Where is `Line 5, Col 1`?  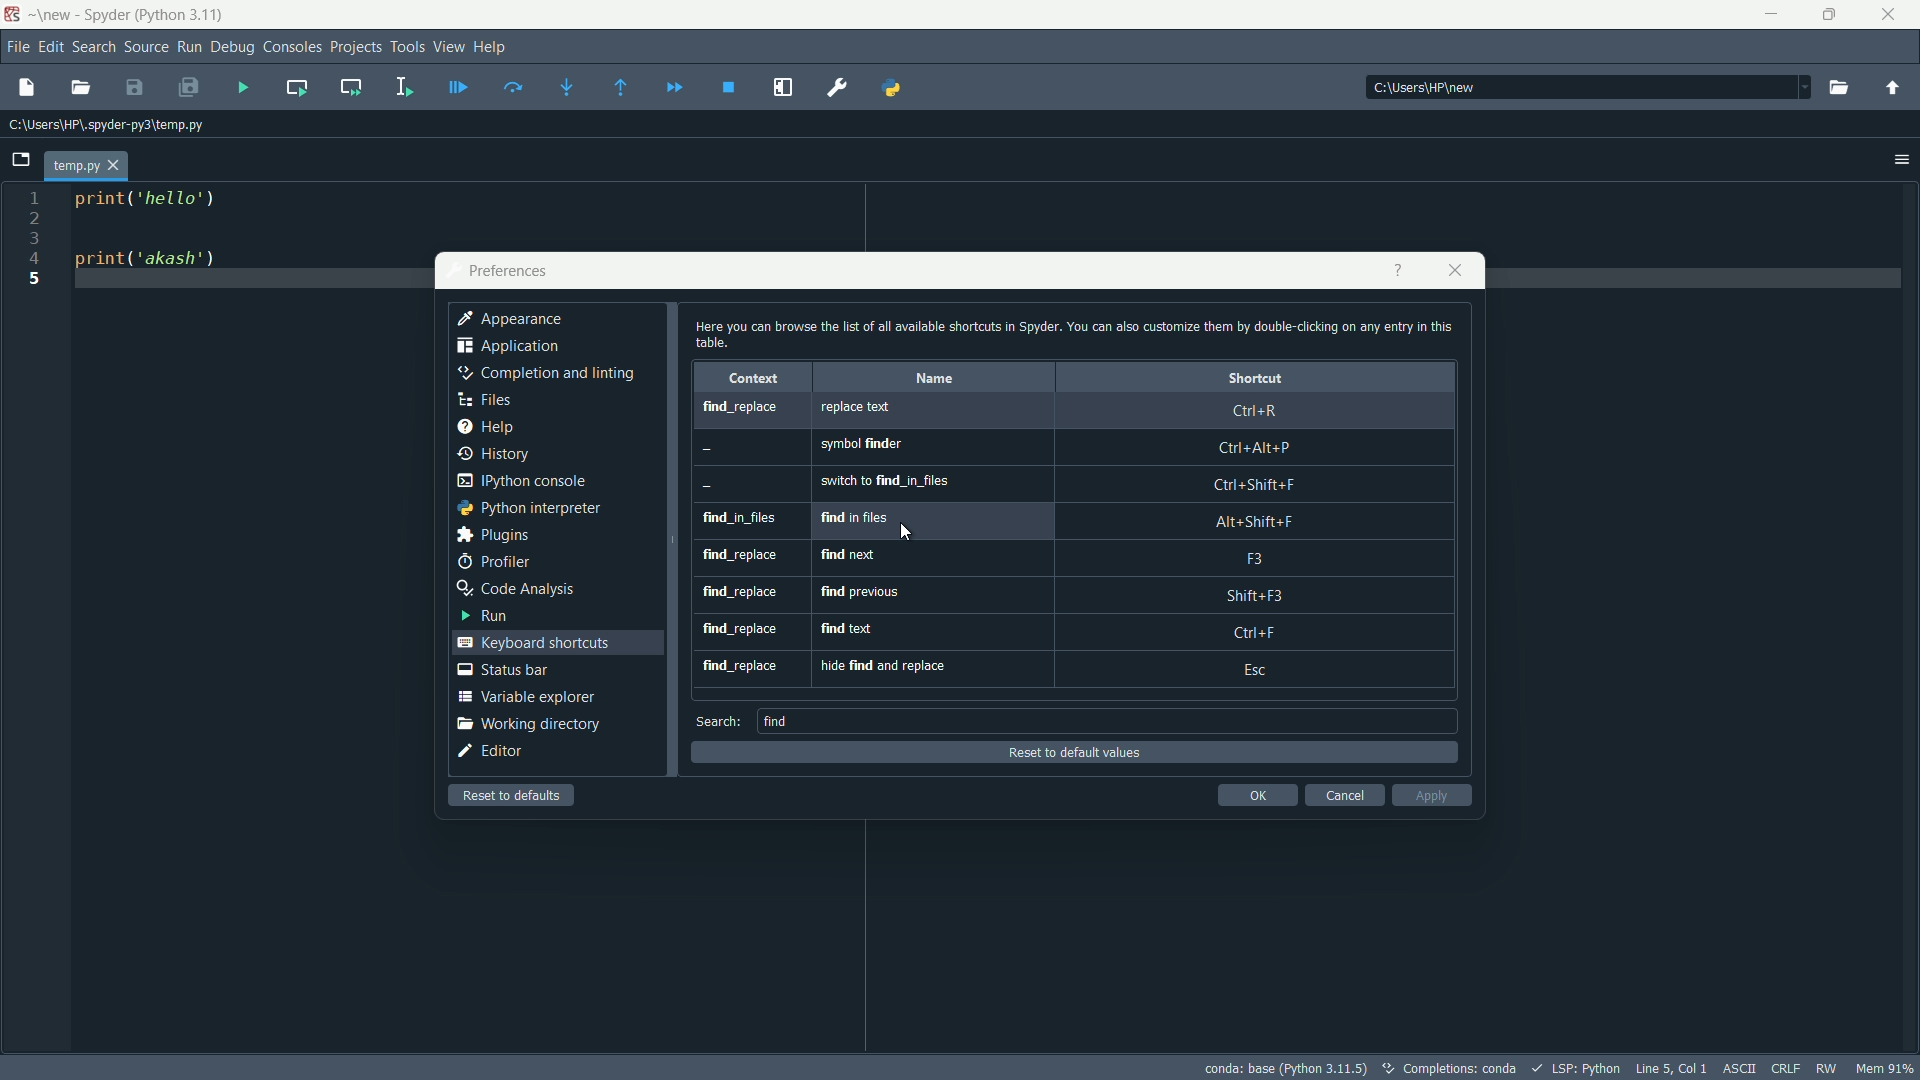
Line 5, Col 1 is located at coordinates (1671, 1068).